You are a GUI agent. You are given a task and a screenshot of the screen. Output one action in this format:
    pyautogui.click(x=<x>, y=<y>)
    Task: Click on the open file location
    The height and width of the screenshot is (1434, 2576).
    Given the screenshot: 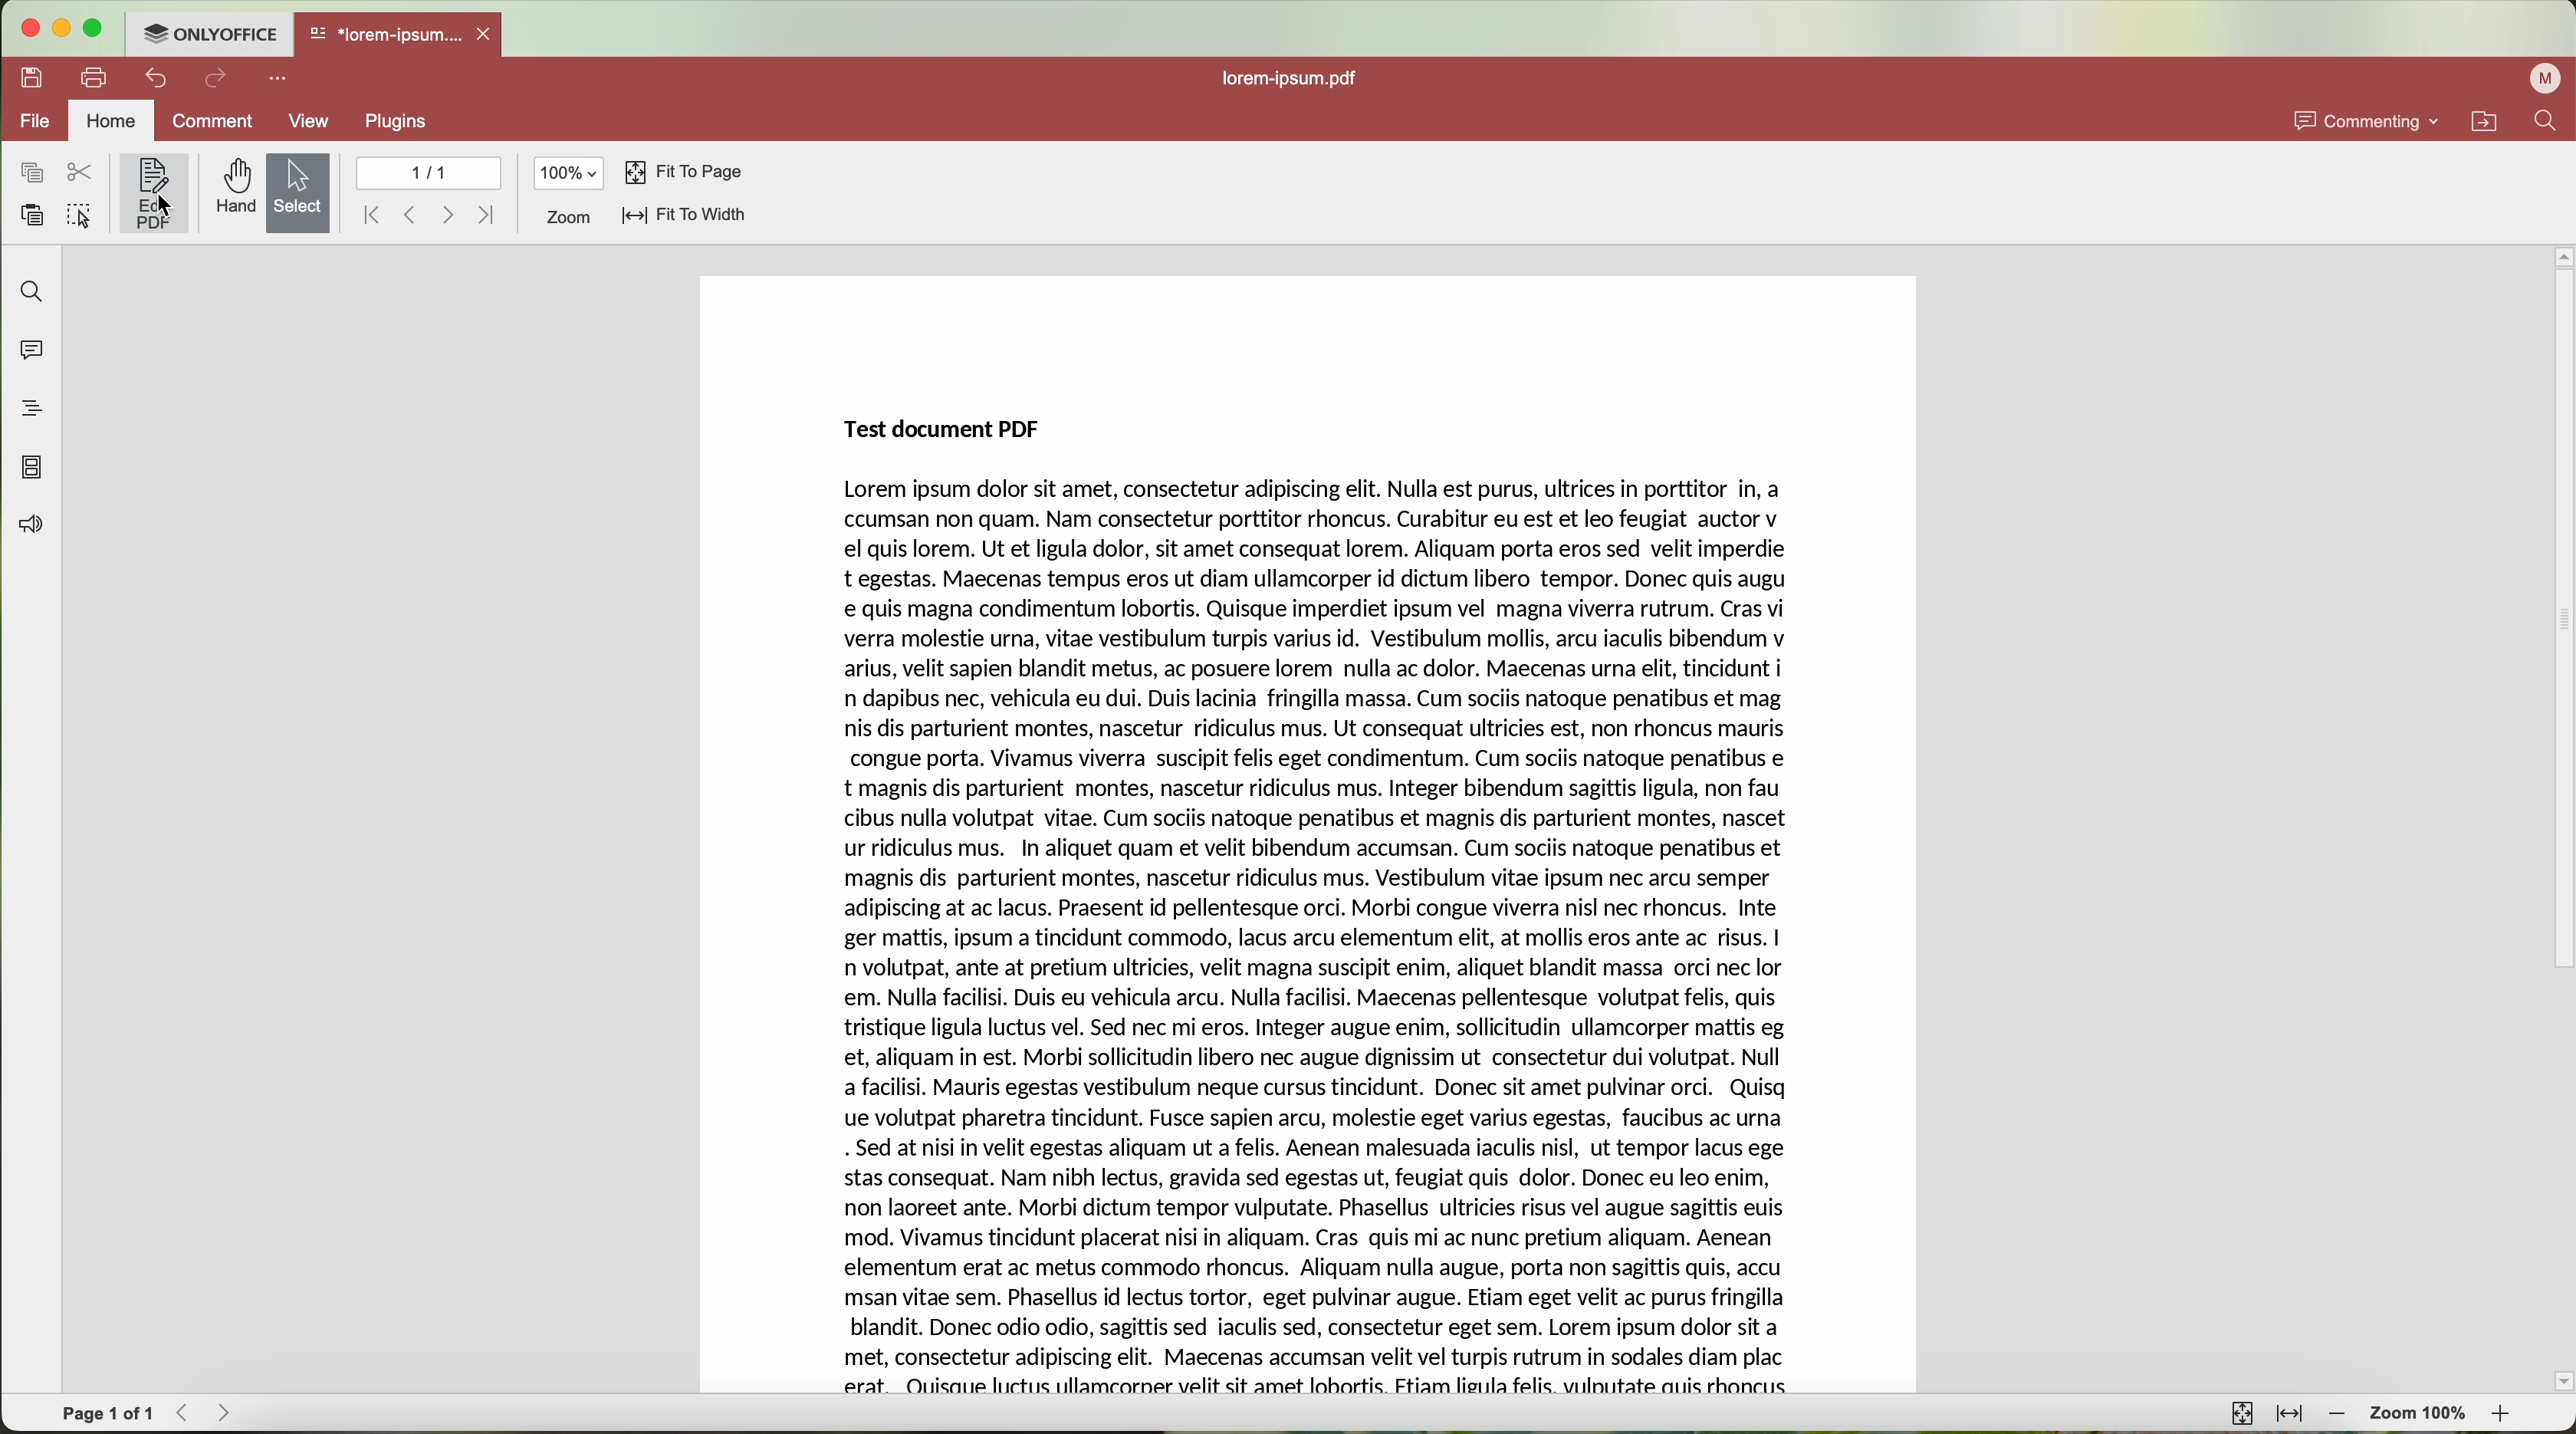 What is the action you would take?
    pyautogui.click(x=2489, y=122)
    